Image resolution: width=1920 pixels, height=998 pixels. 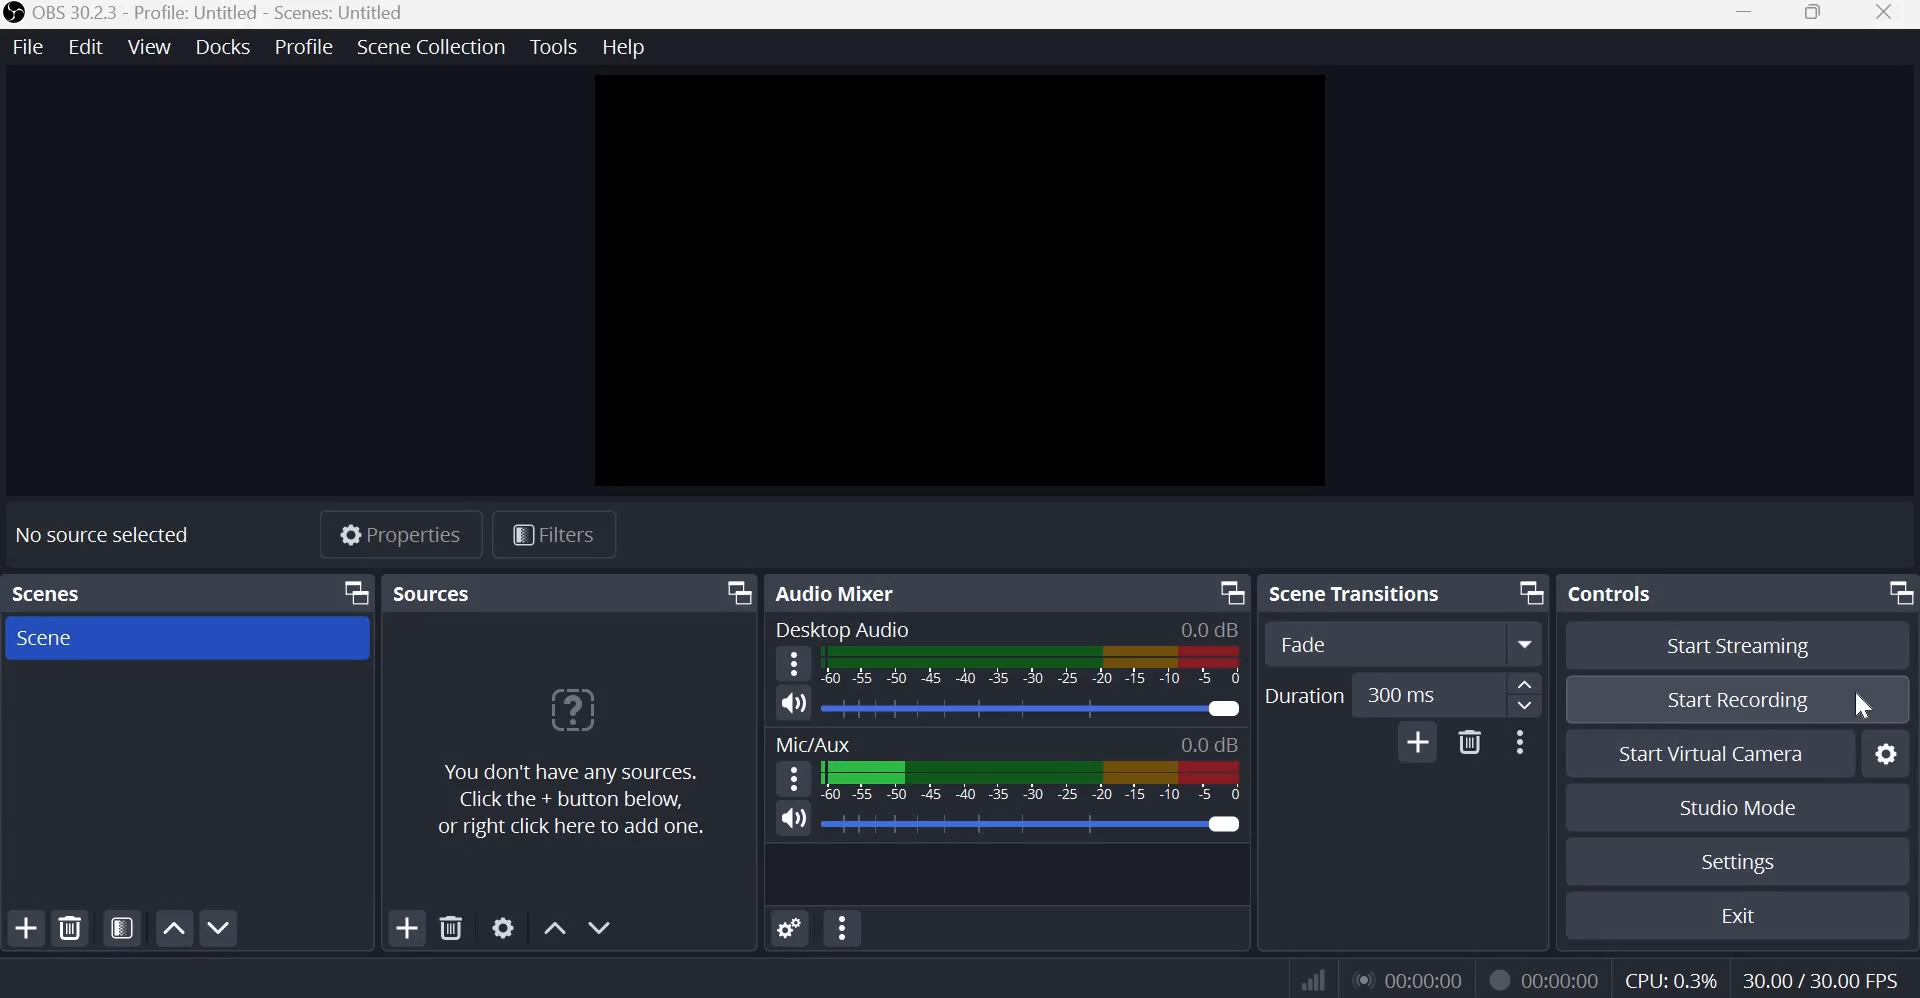 I want to click on Filters, so click(x=561, y=535).